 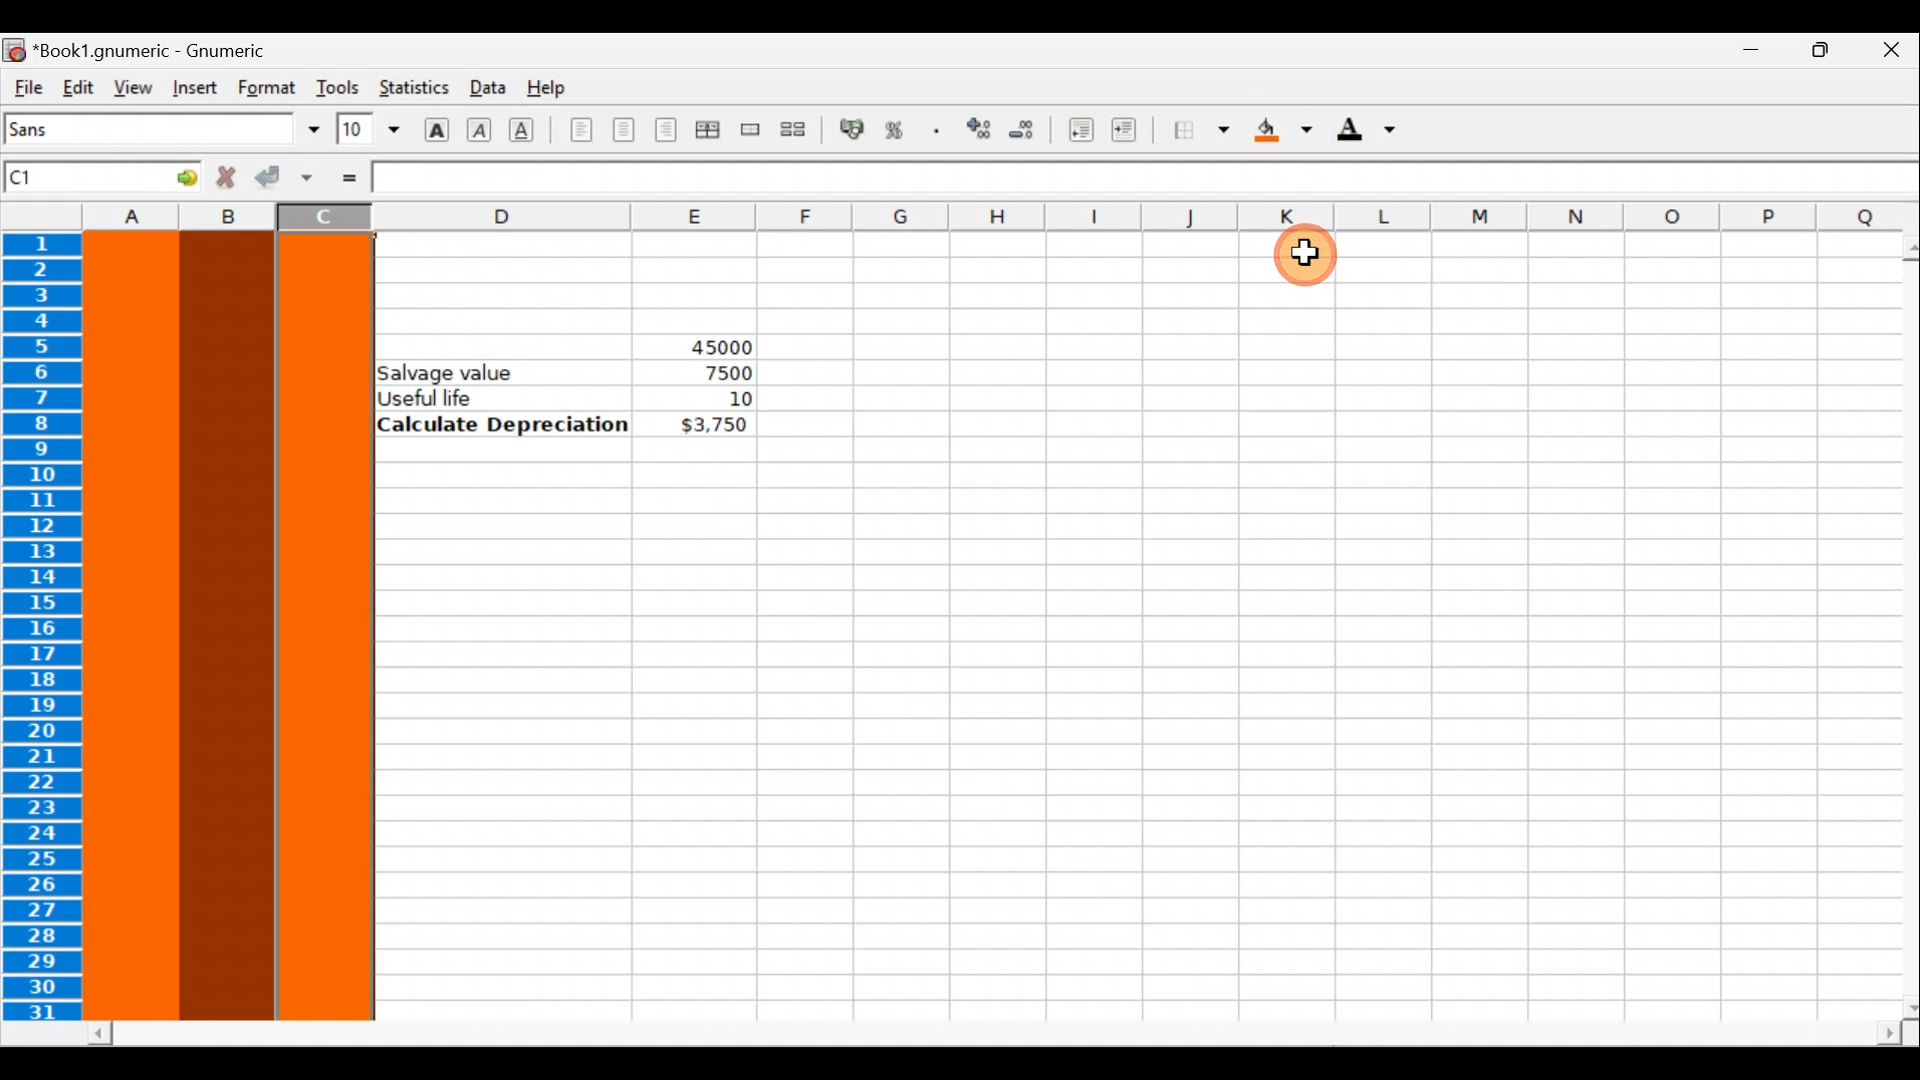 I want to click on Selected Column B highlighted with color, so click(x=227, y=622).